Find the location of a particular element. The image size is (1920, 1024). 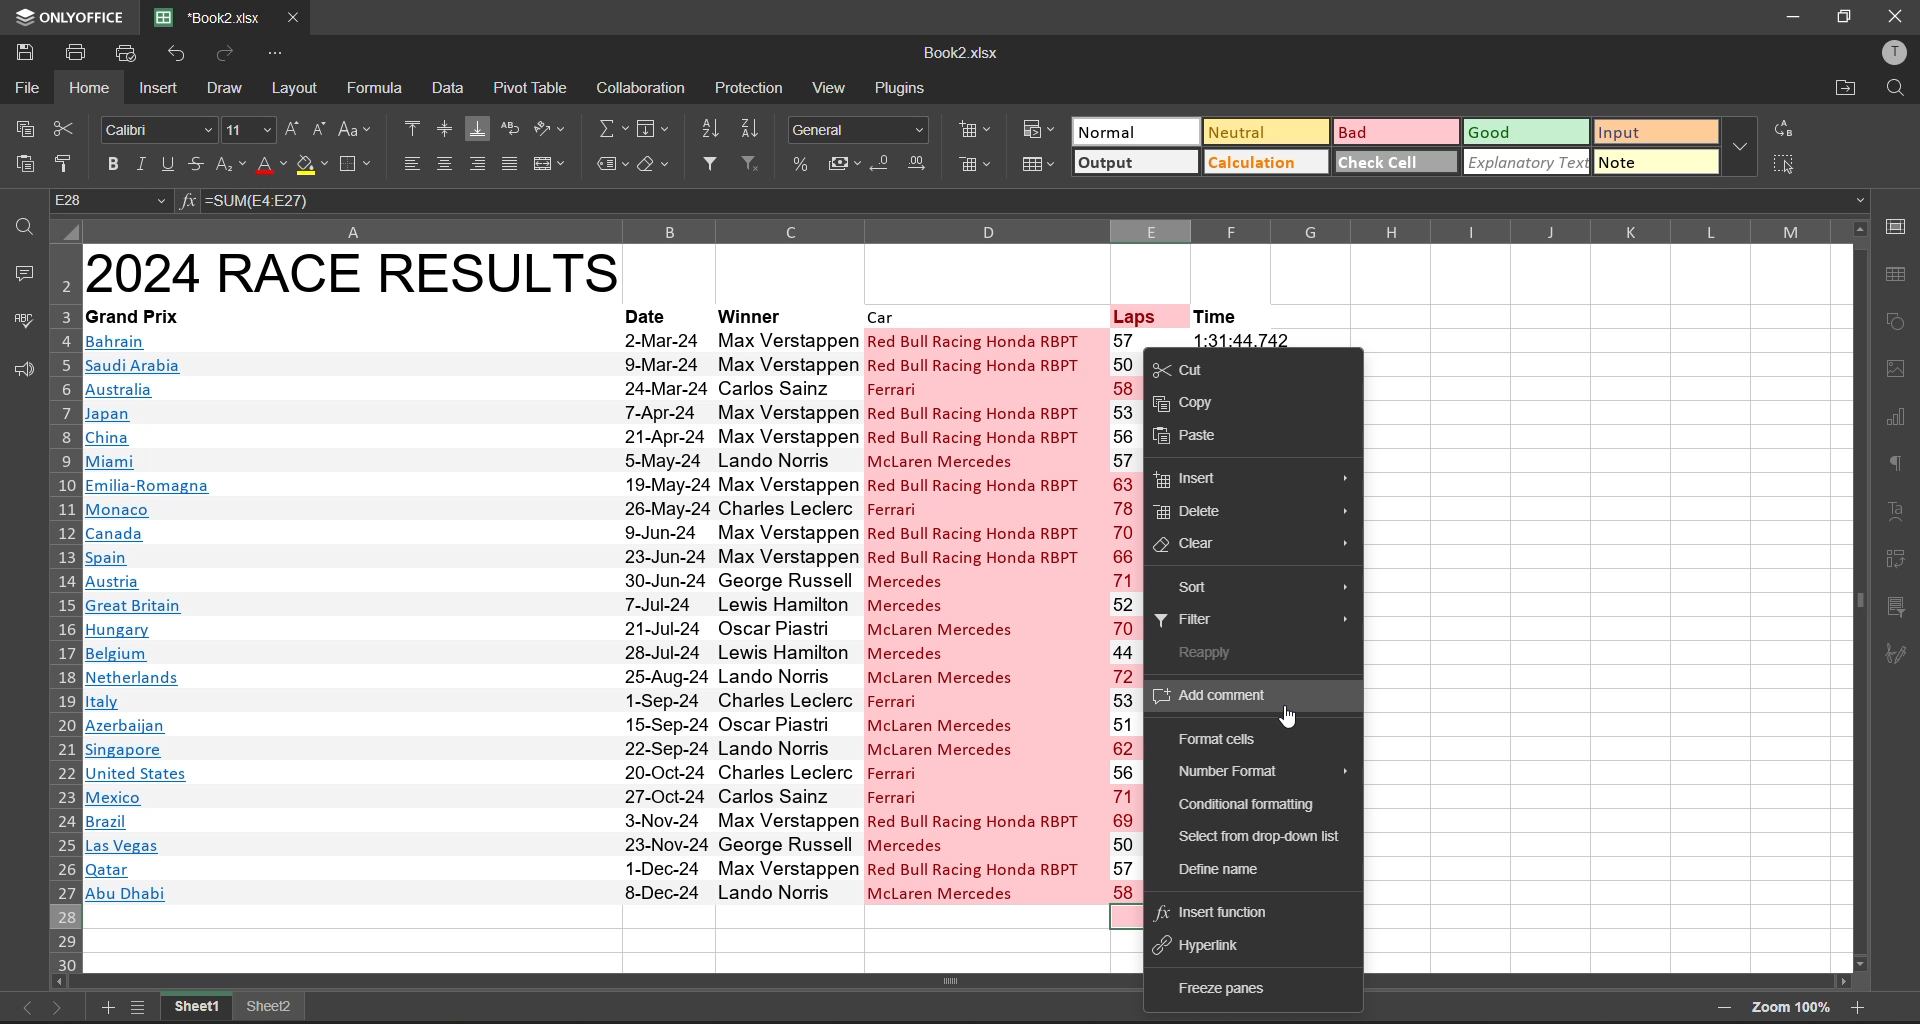

find is located at coordinates (1897, 89).